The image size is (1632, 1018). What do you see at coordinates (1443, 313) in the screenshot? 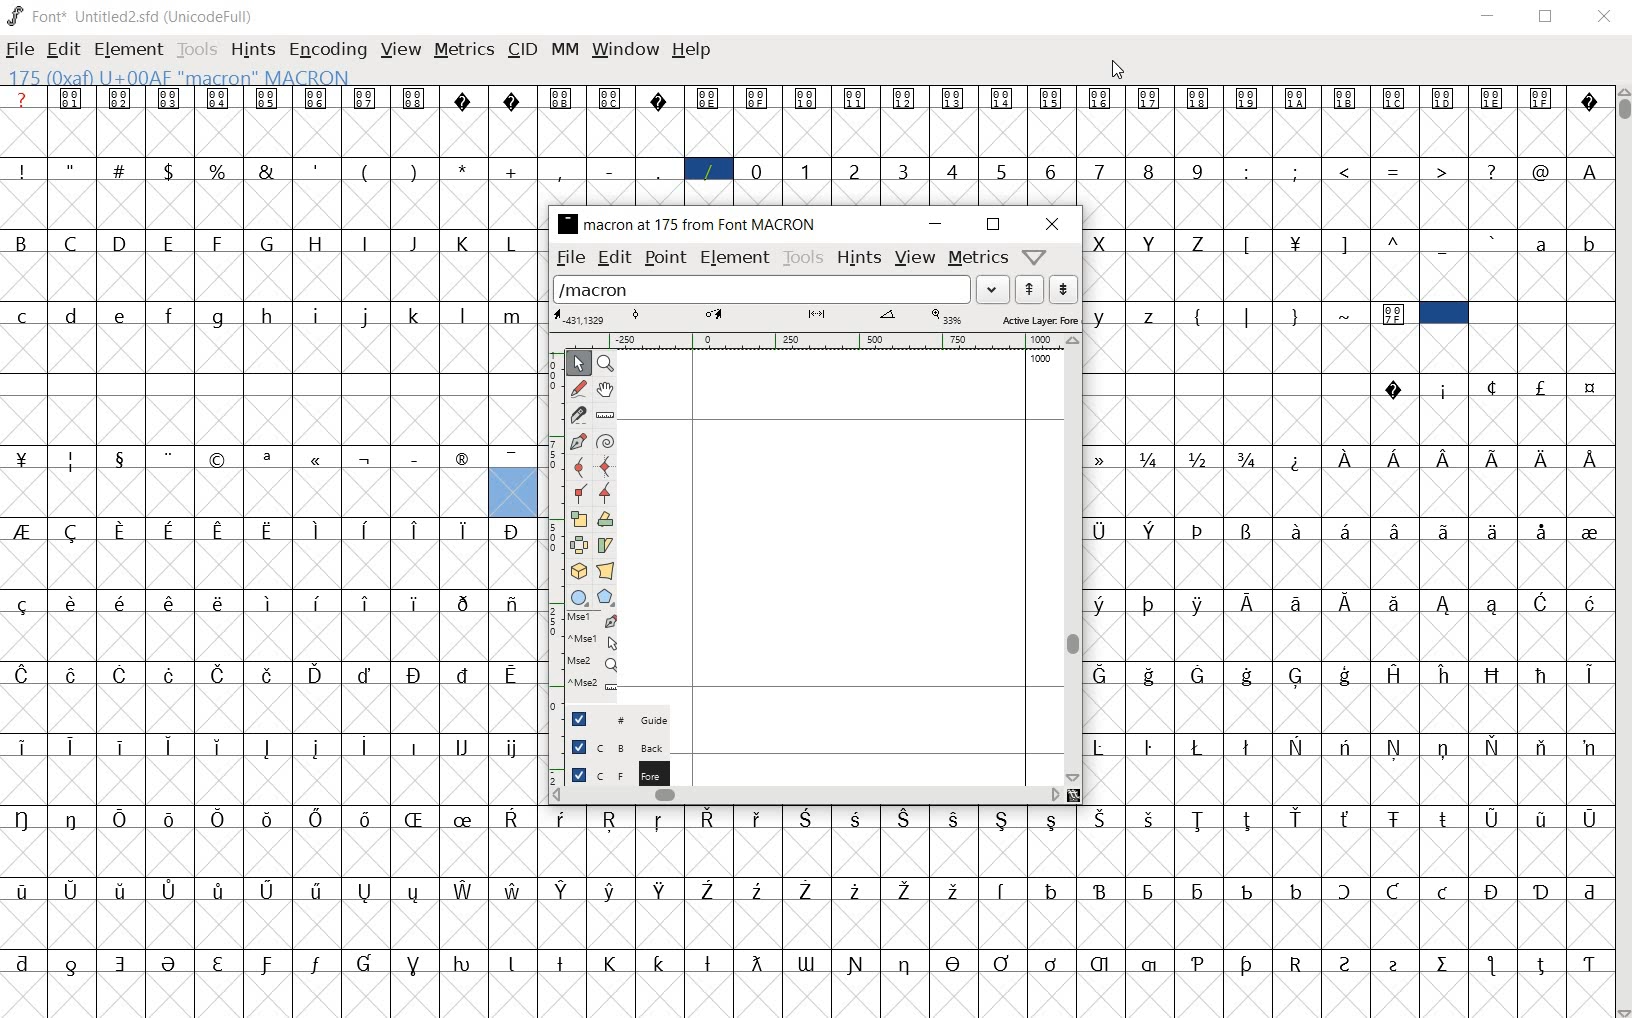
I see `selected cell` at bounding box center [1443, 313].